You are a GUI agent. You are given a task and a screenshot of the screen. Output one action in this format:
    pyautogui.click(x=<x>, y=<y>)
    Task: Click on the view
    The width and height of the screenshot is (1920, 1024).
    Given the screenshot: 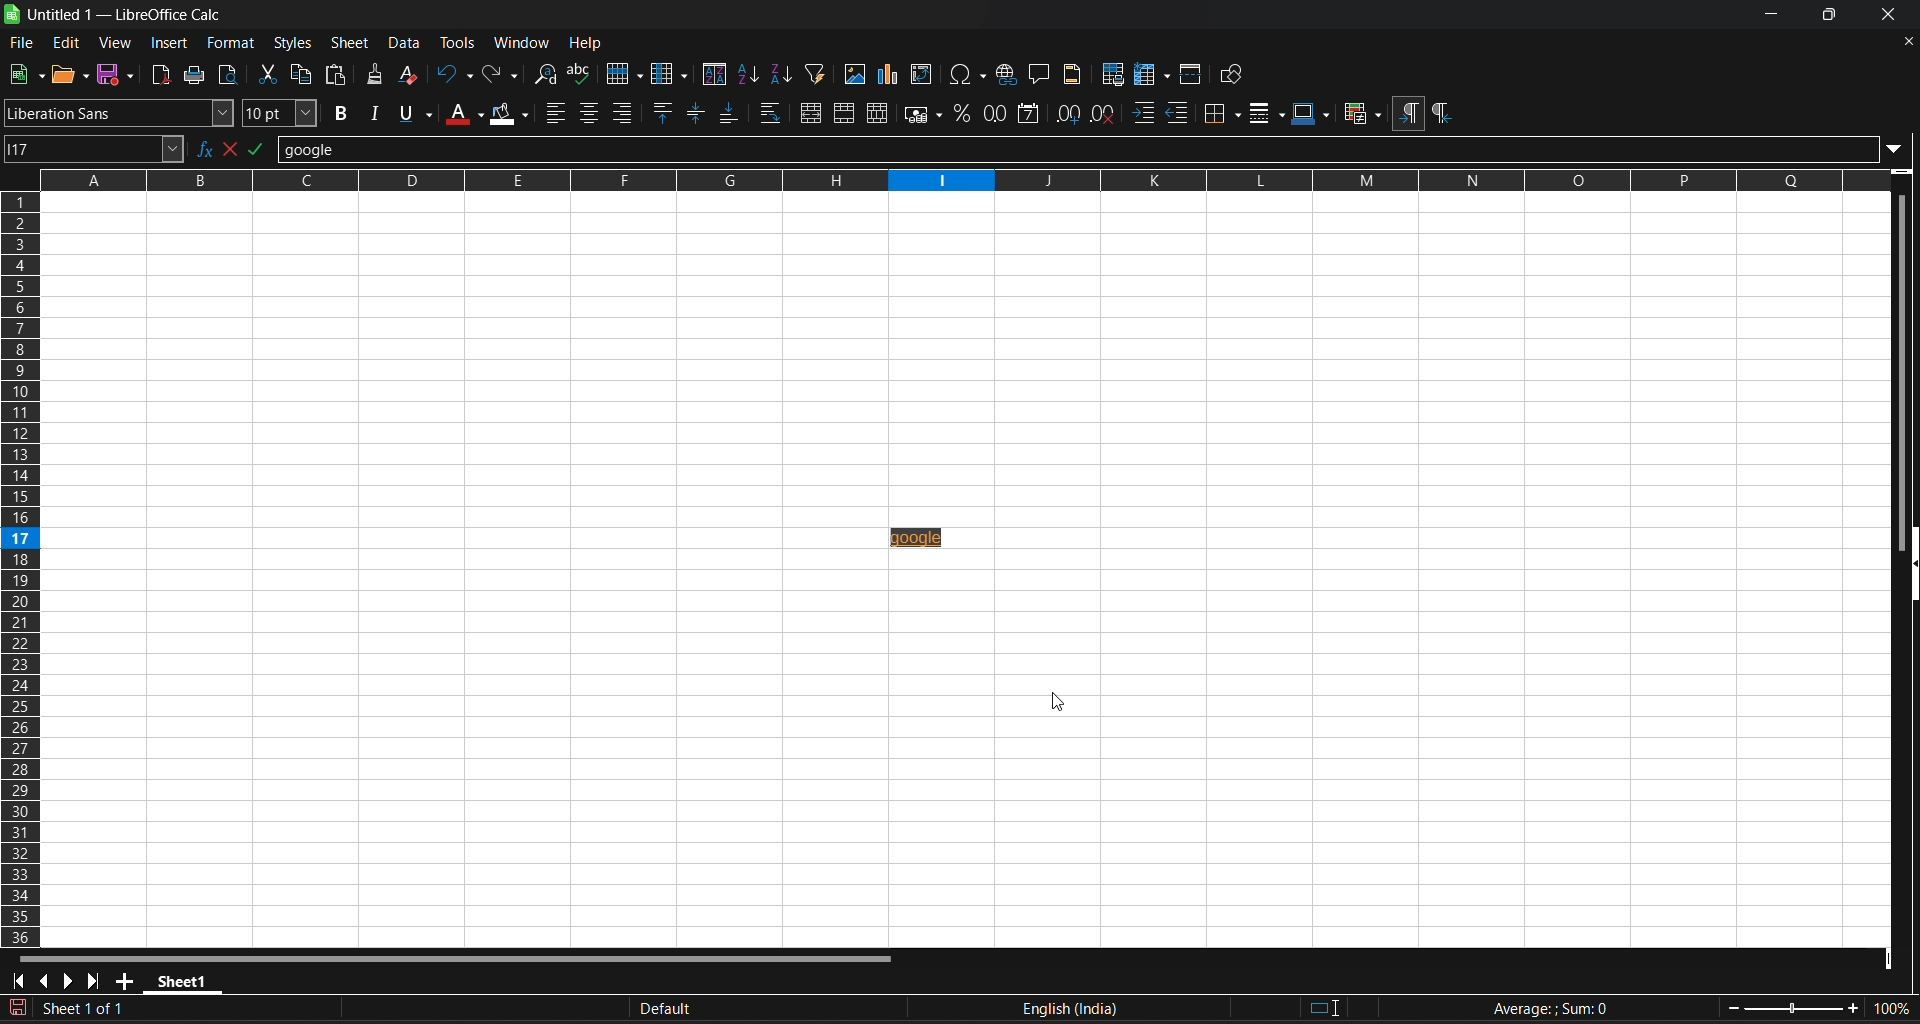 What is the action you would take?
    pyautogui.click(x=116, y=42)
    